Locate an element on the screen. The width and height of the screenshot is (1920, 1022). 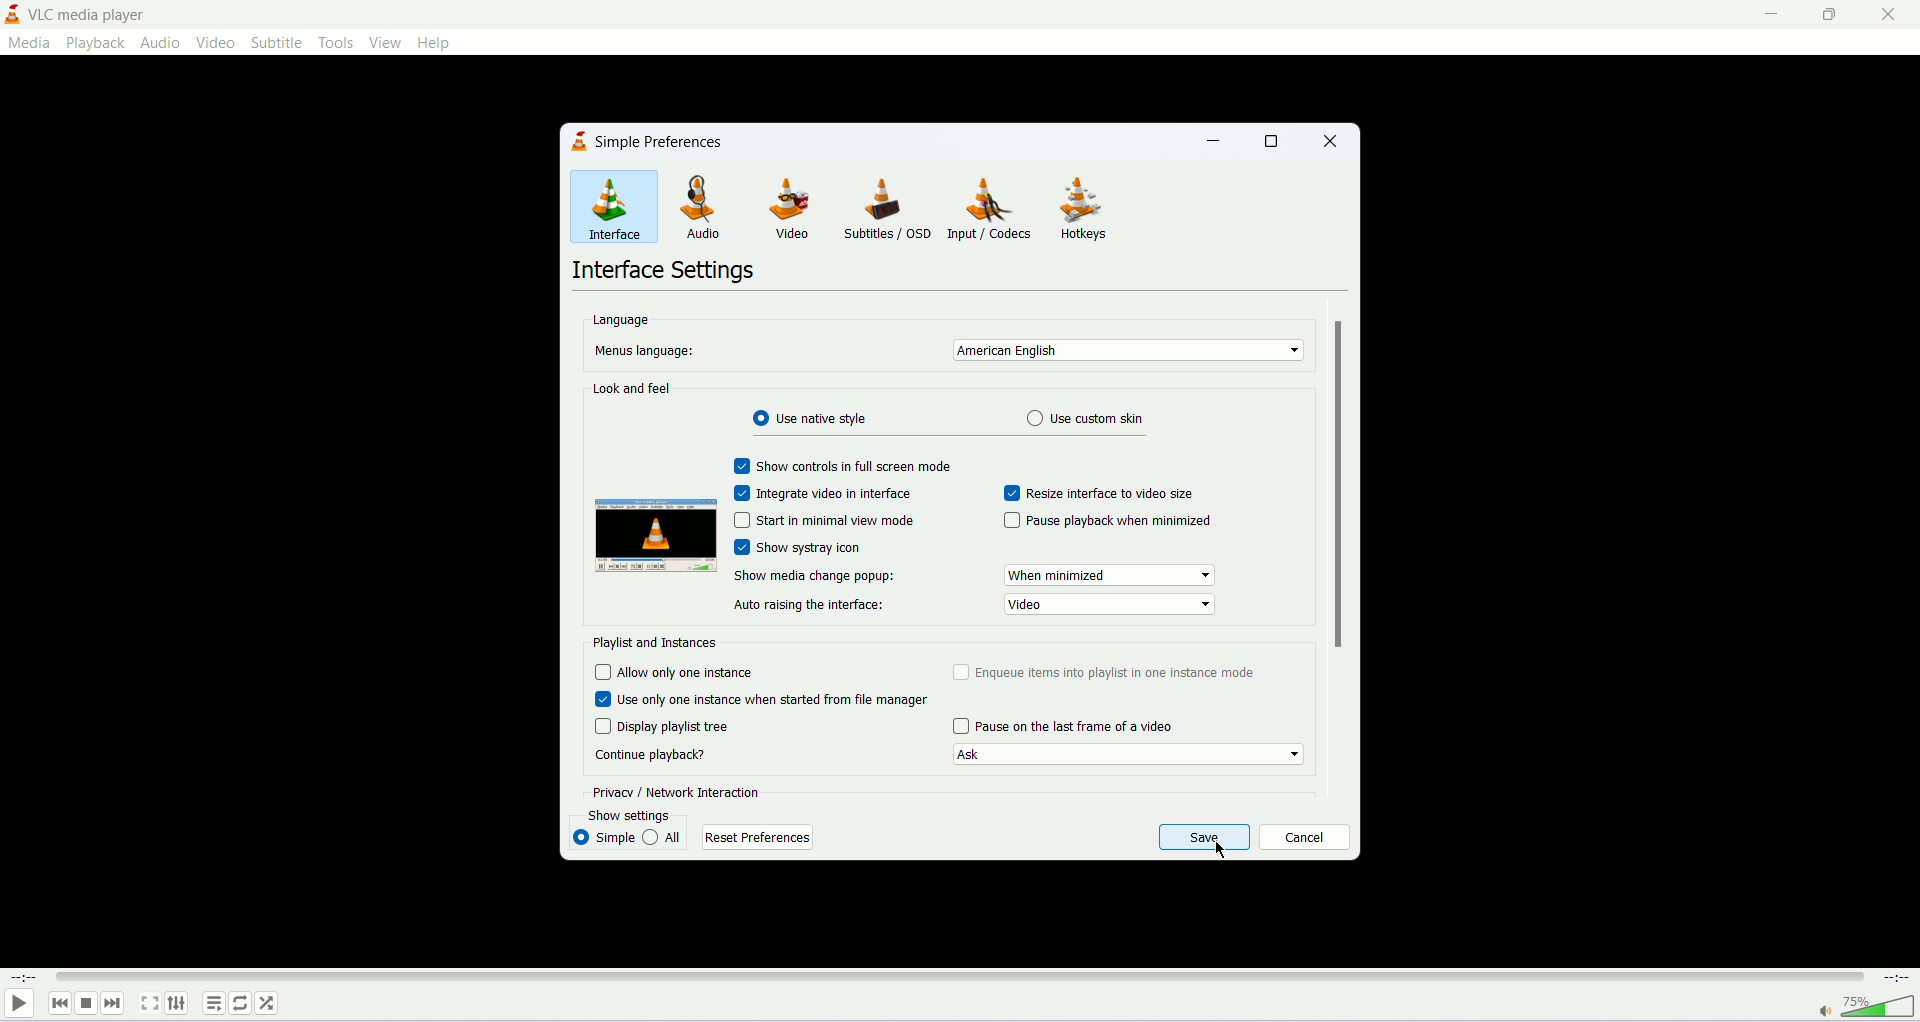
When minimized is located at coordinates (1110, 574).